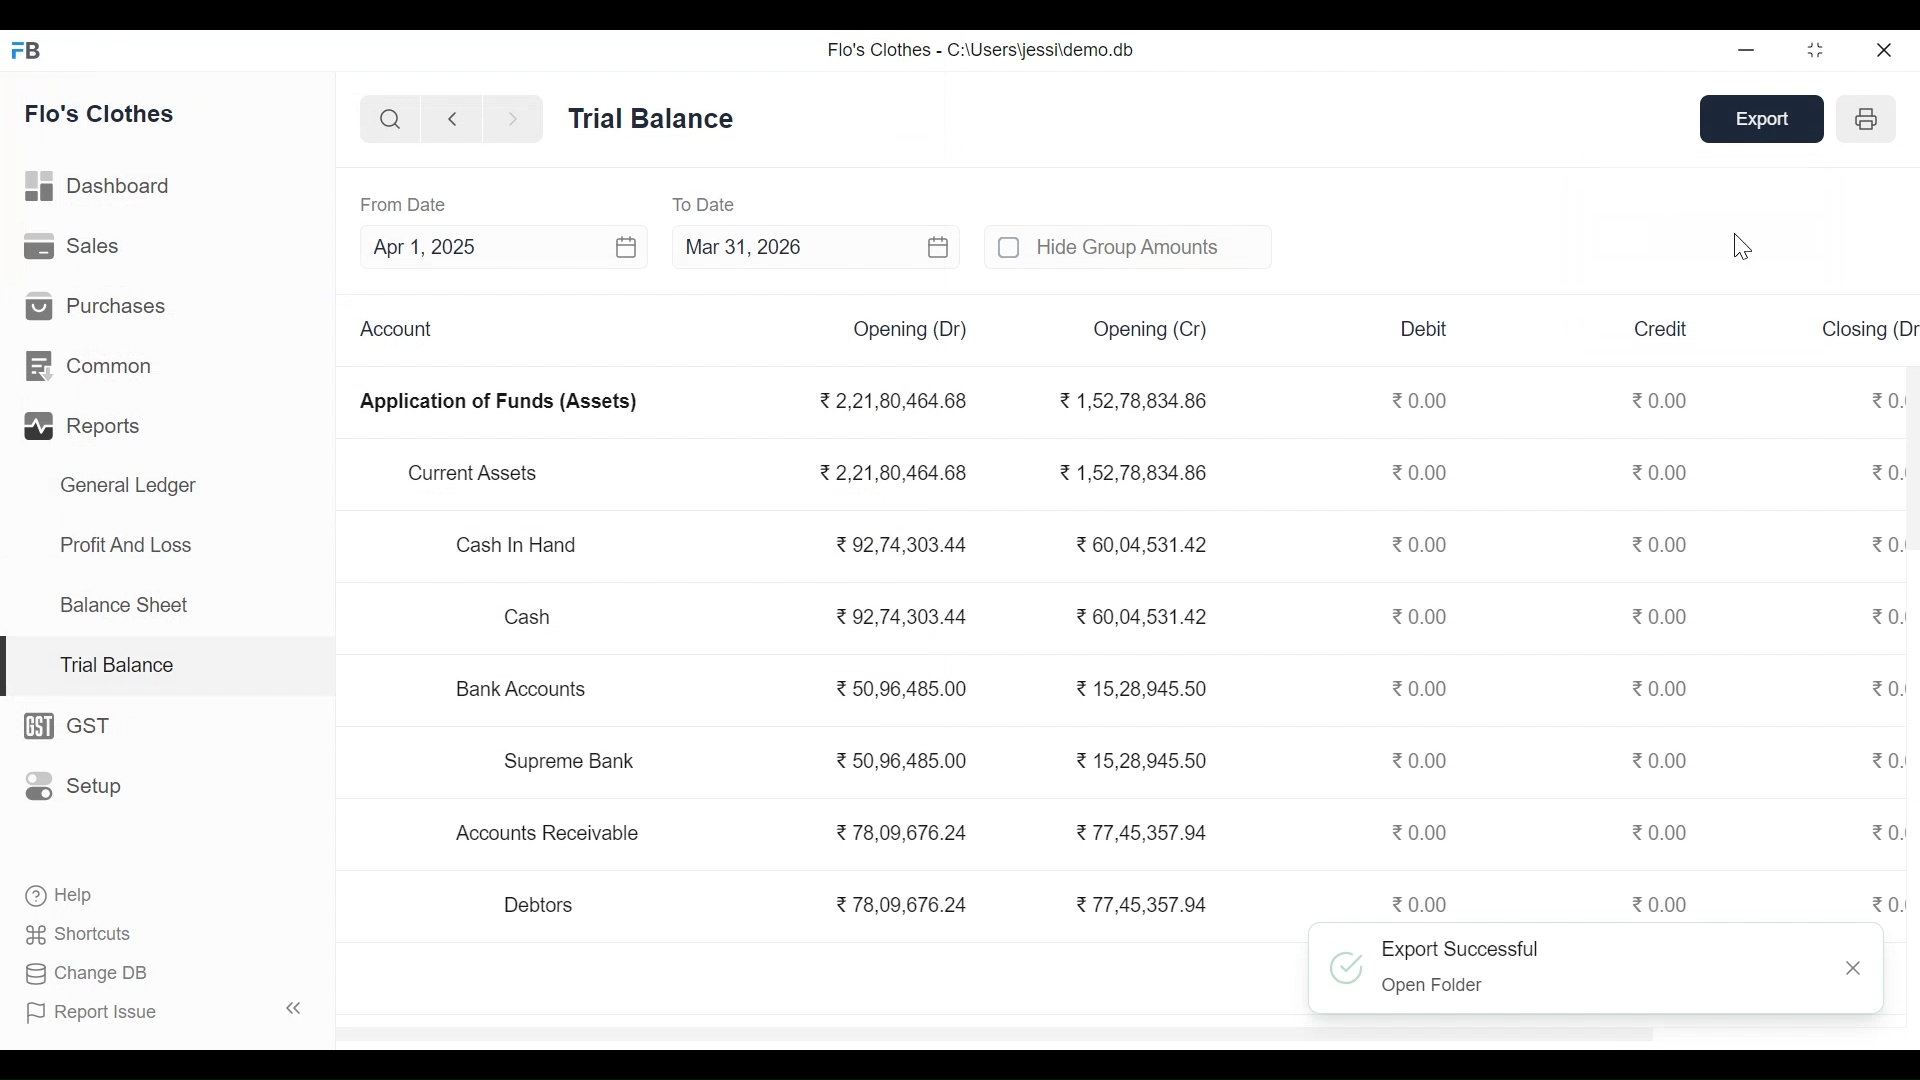  I want to click on 0.00, so click(1662, 398).